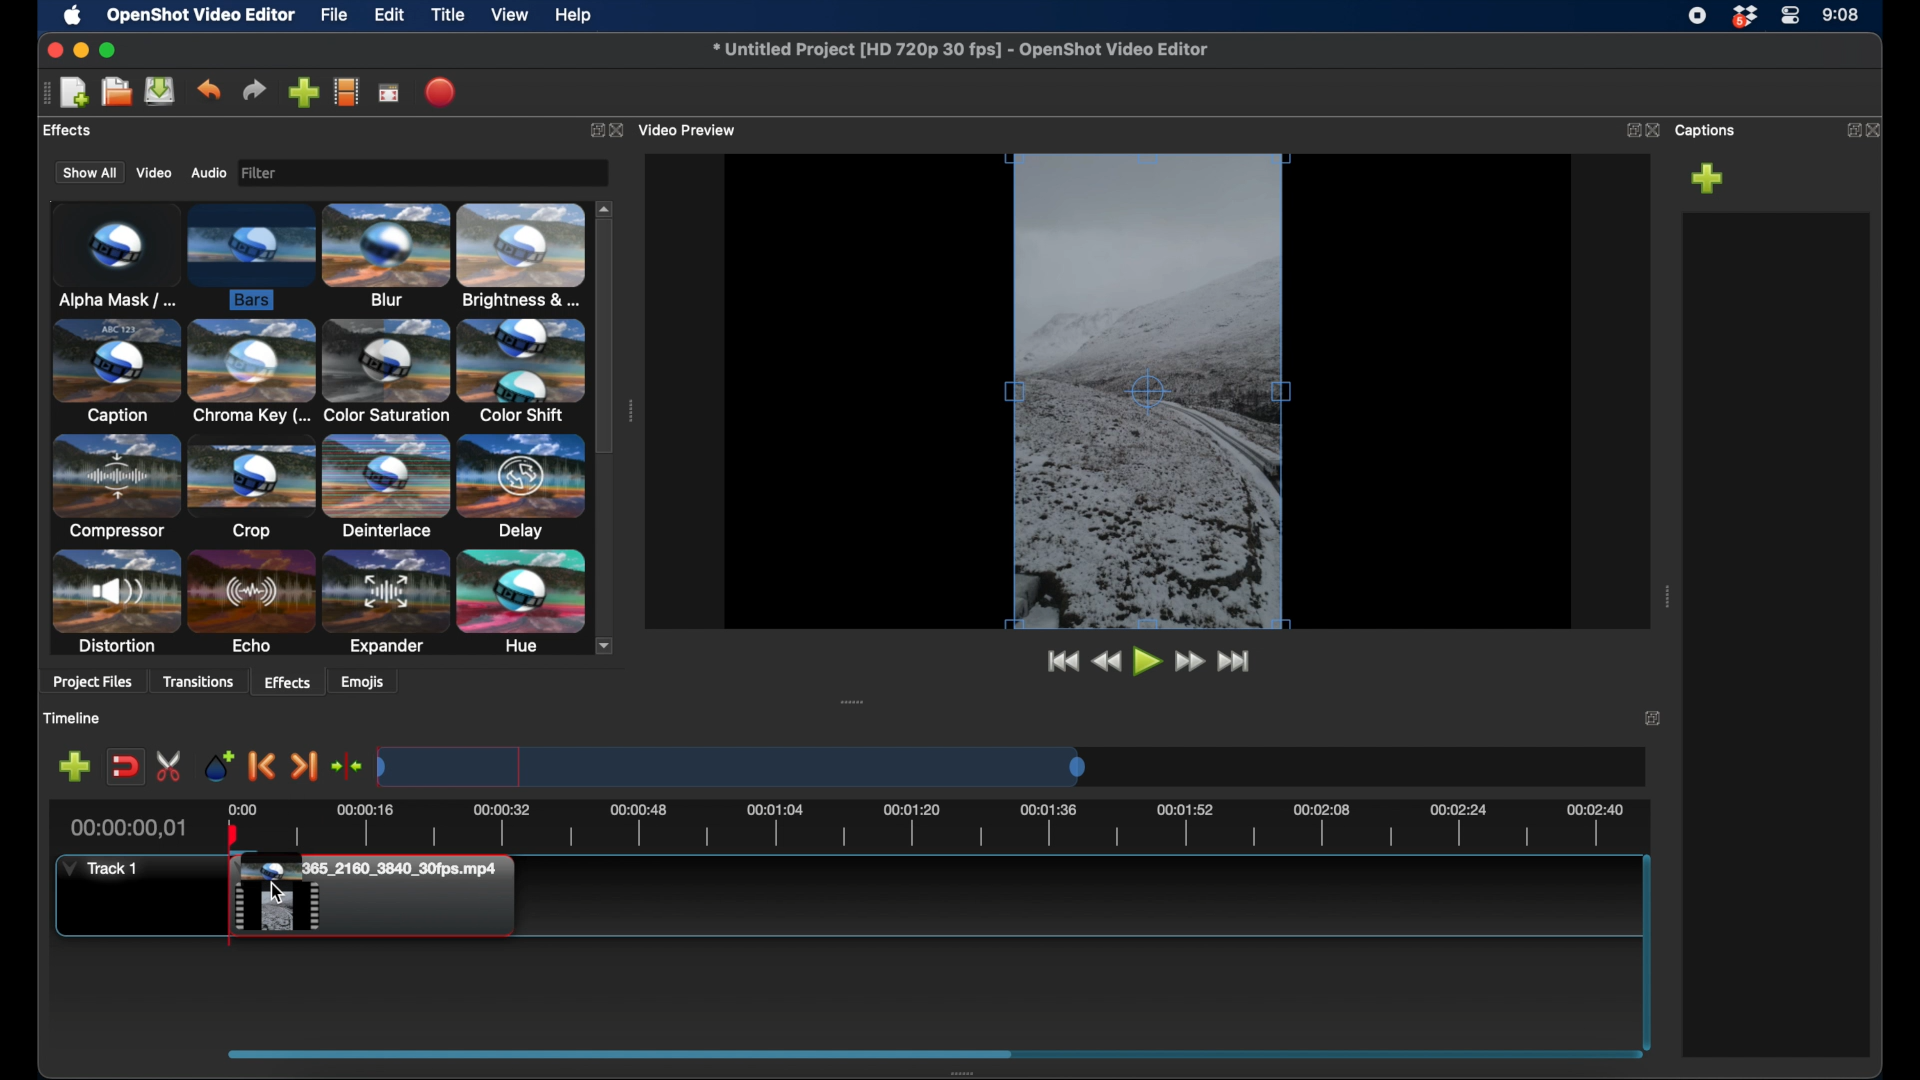  I want to click on color shift, so click(523, 371).